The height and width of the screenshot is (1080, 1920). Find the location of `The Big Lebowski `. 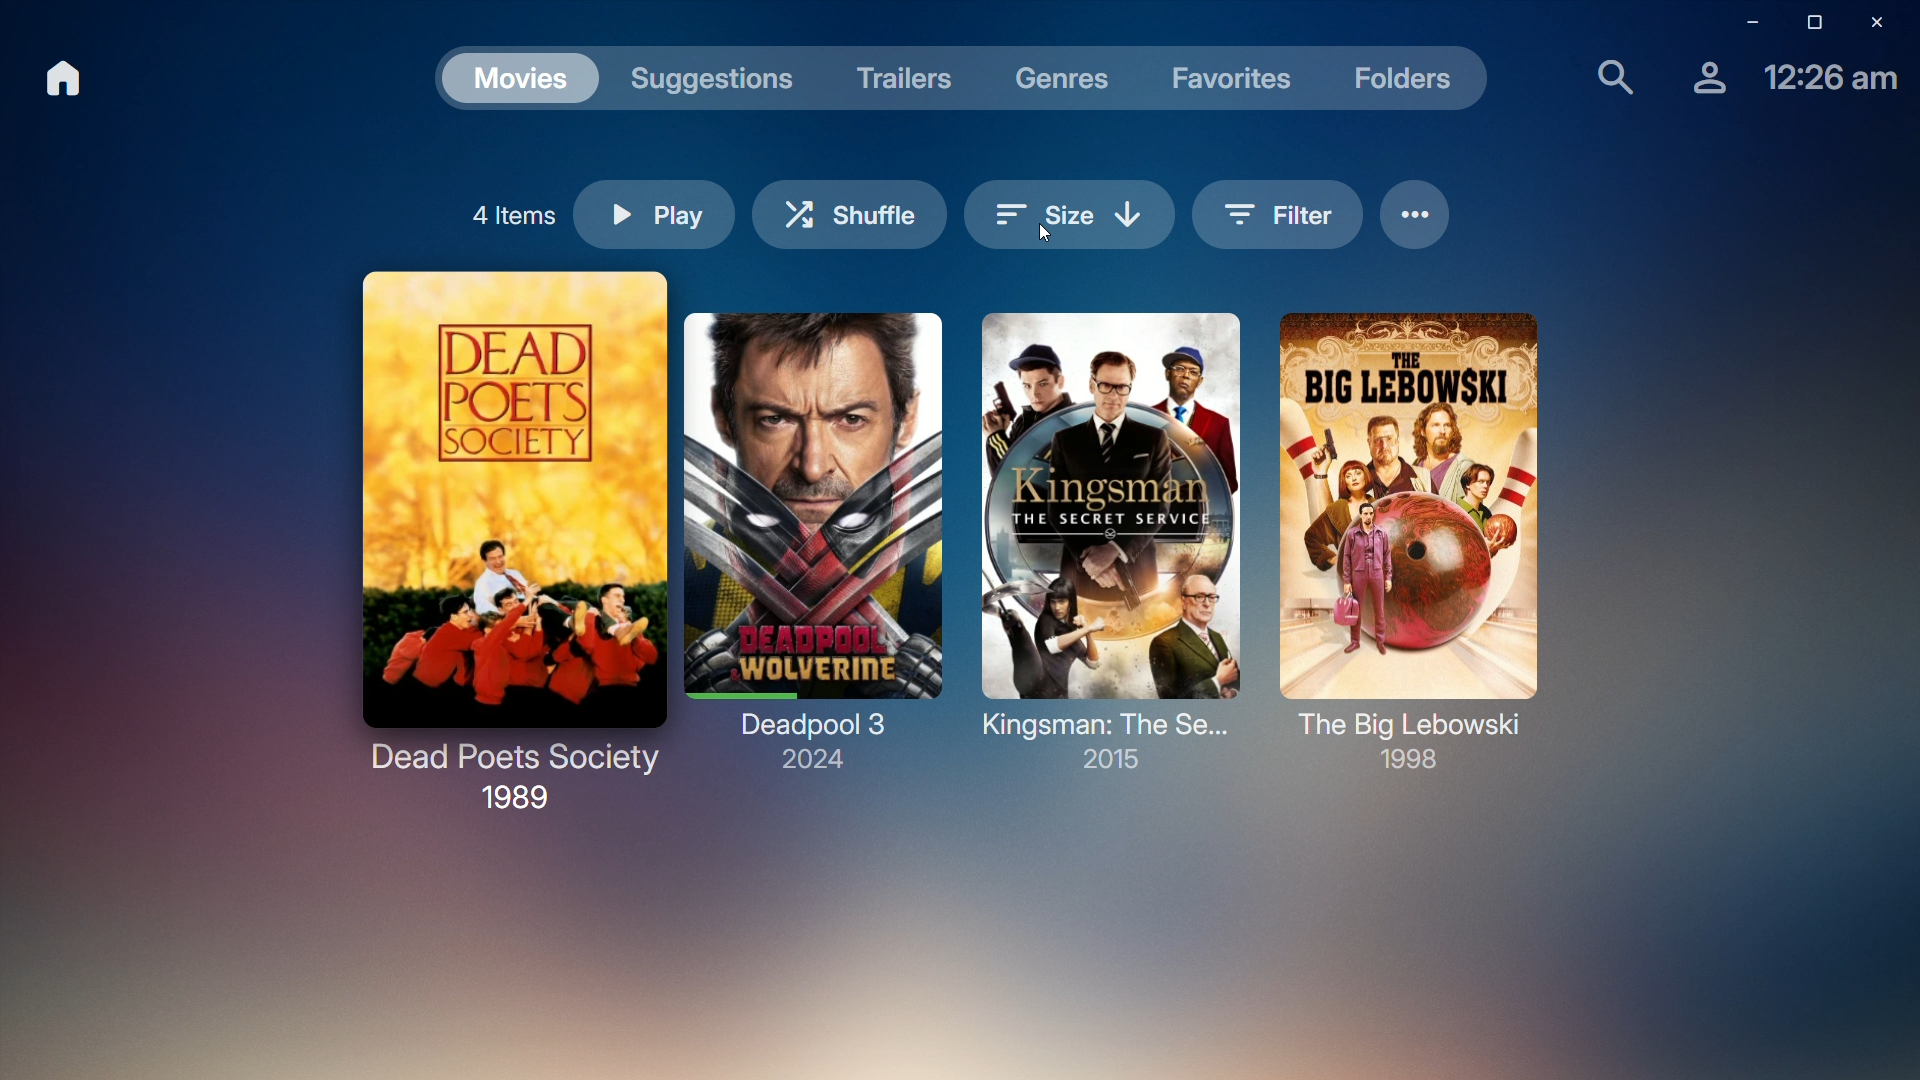

The Big Lebowski  is located at coordinates (1407, 540).